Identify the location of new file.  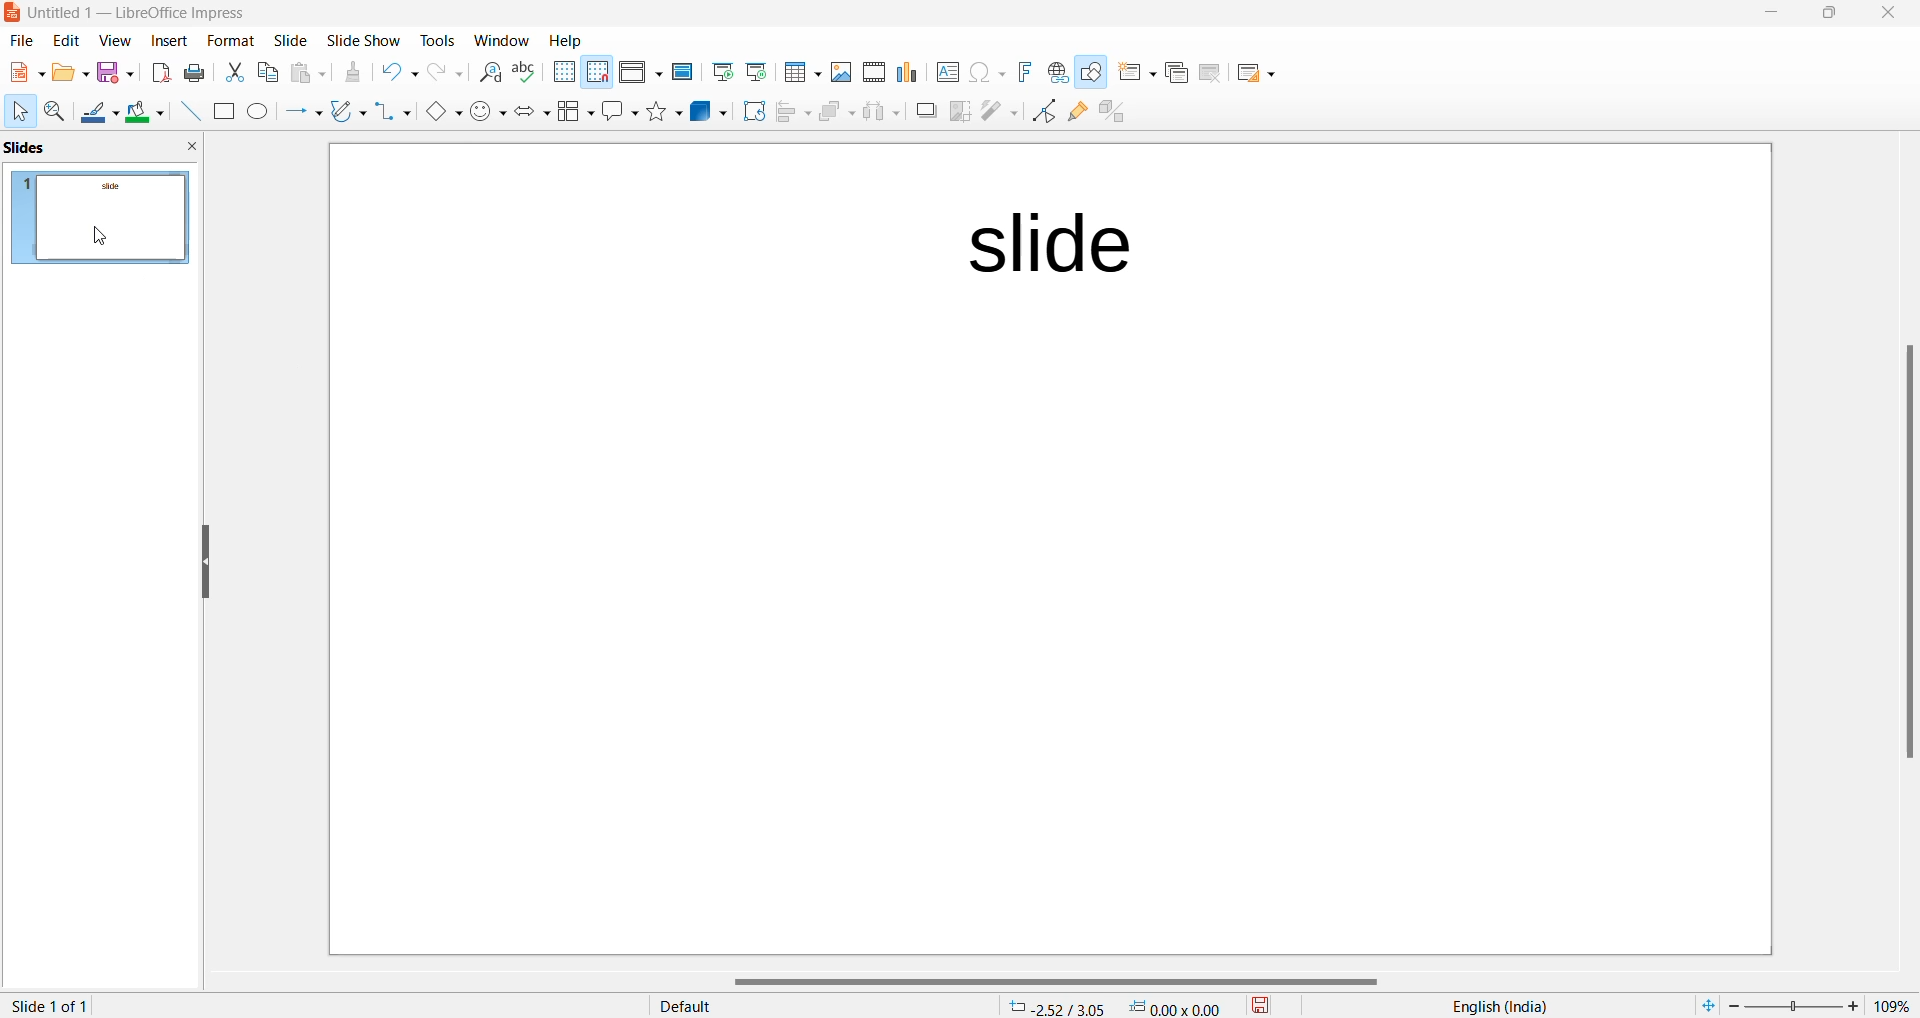
(25, 77).